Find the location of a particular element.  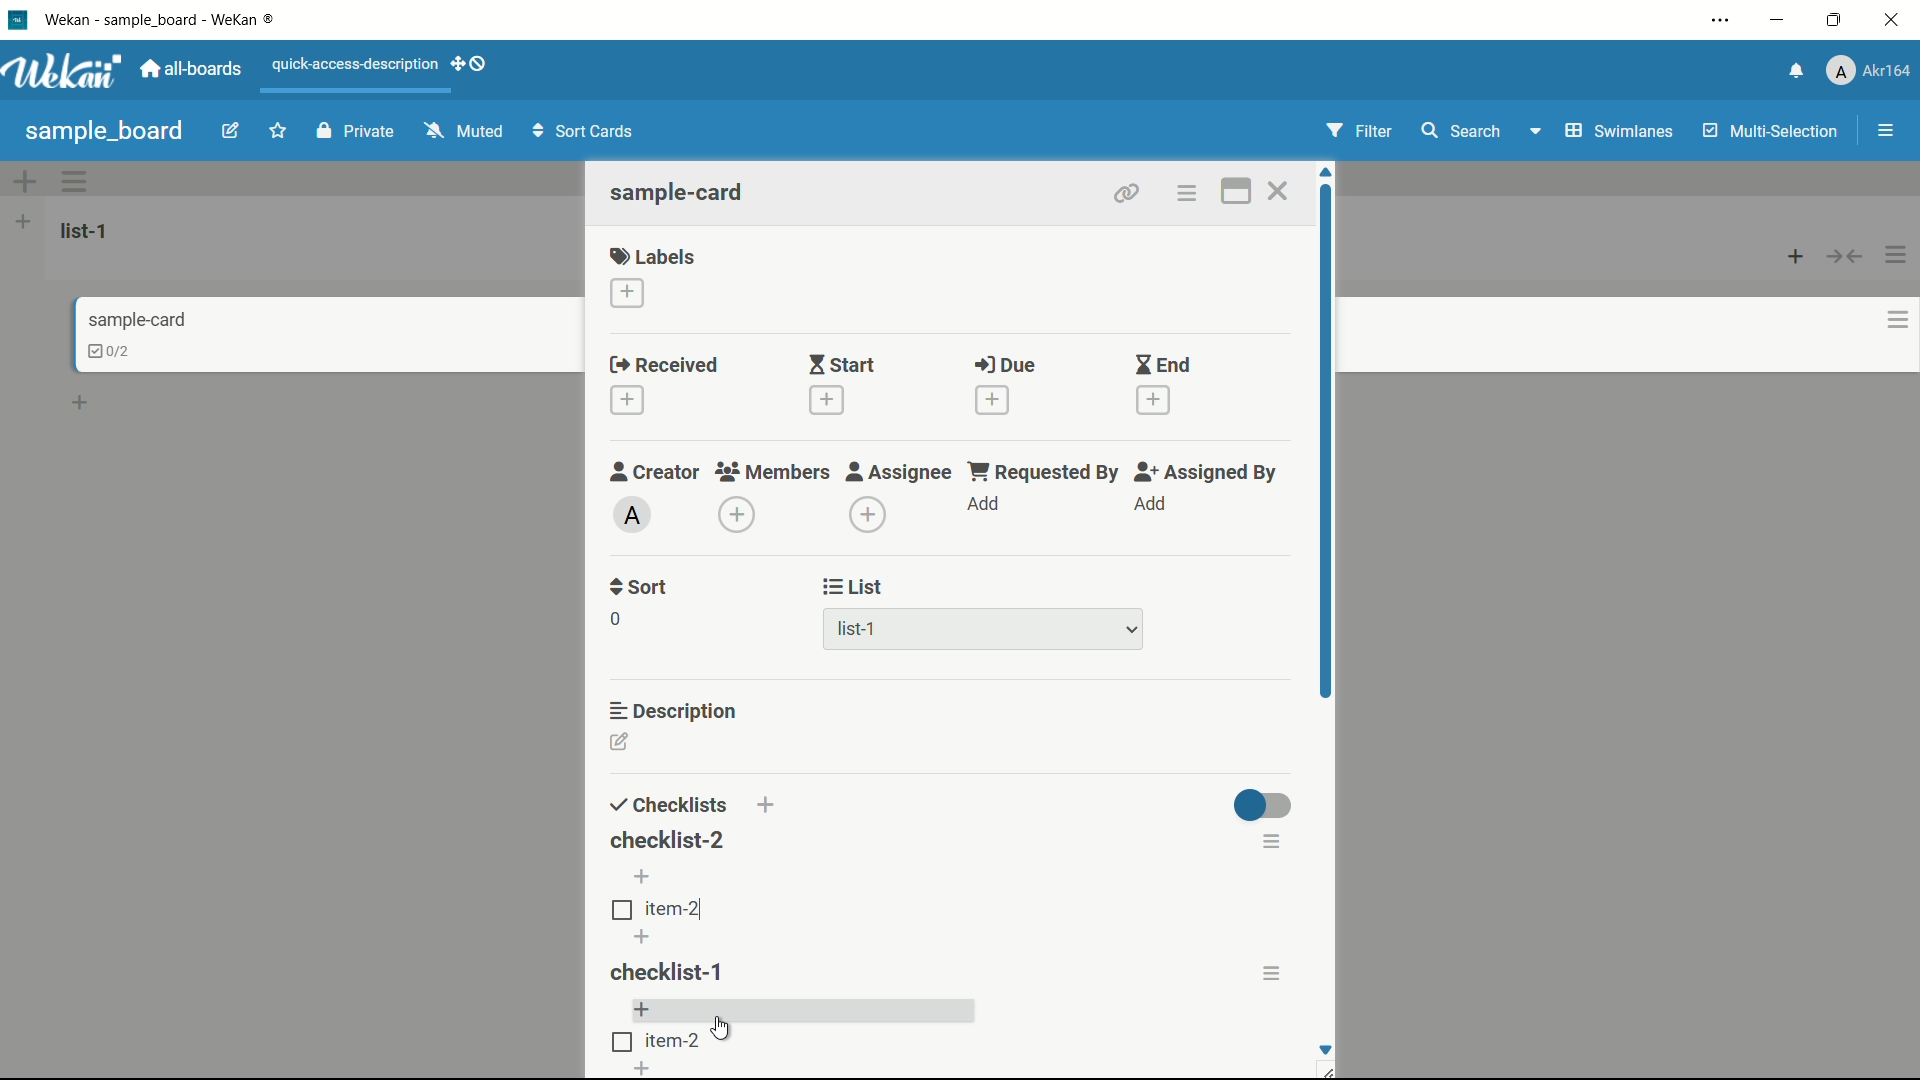

add assignee is located at coordinates (869, 515).